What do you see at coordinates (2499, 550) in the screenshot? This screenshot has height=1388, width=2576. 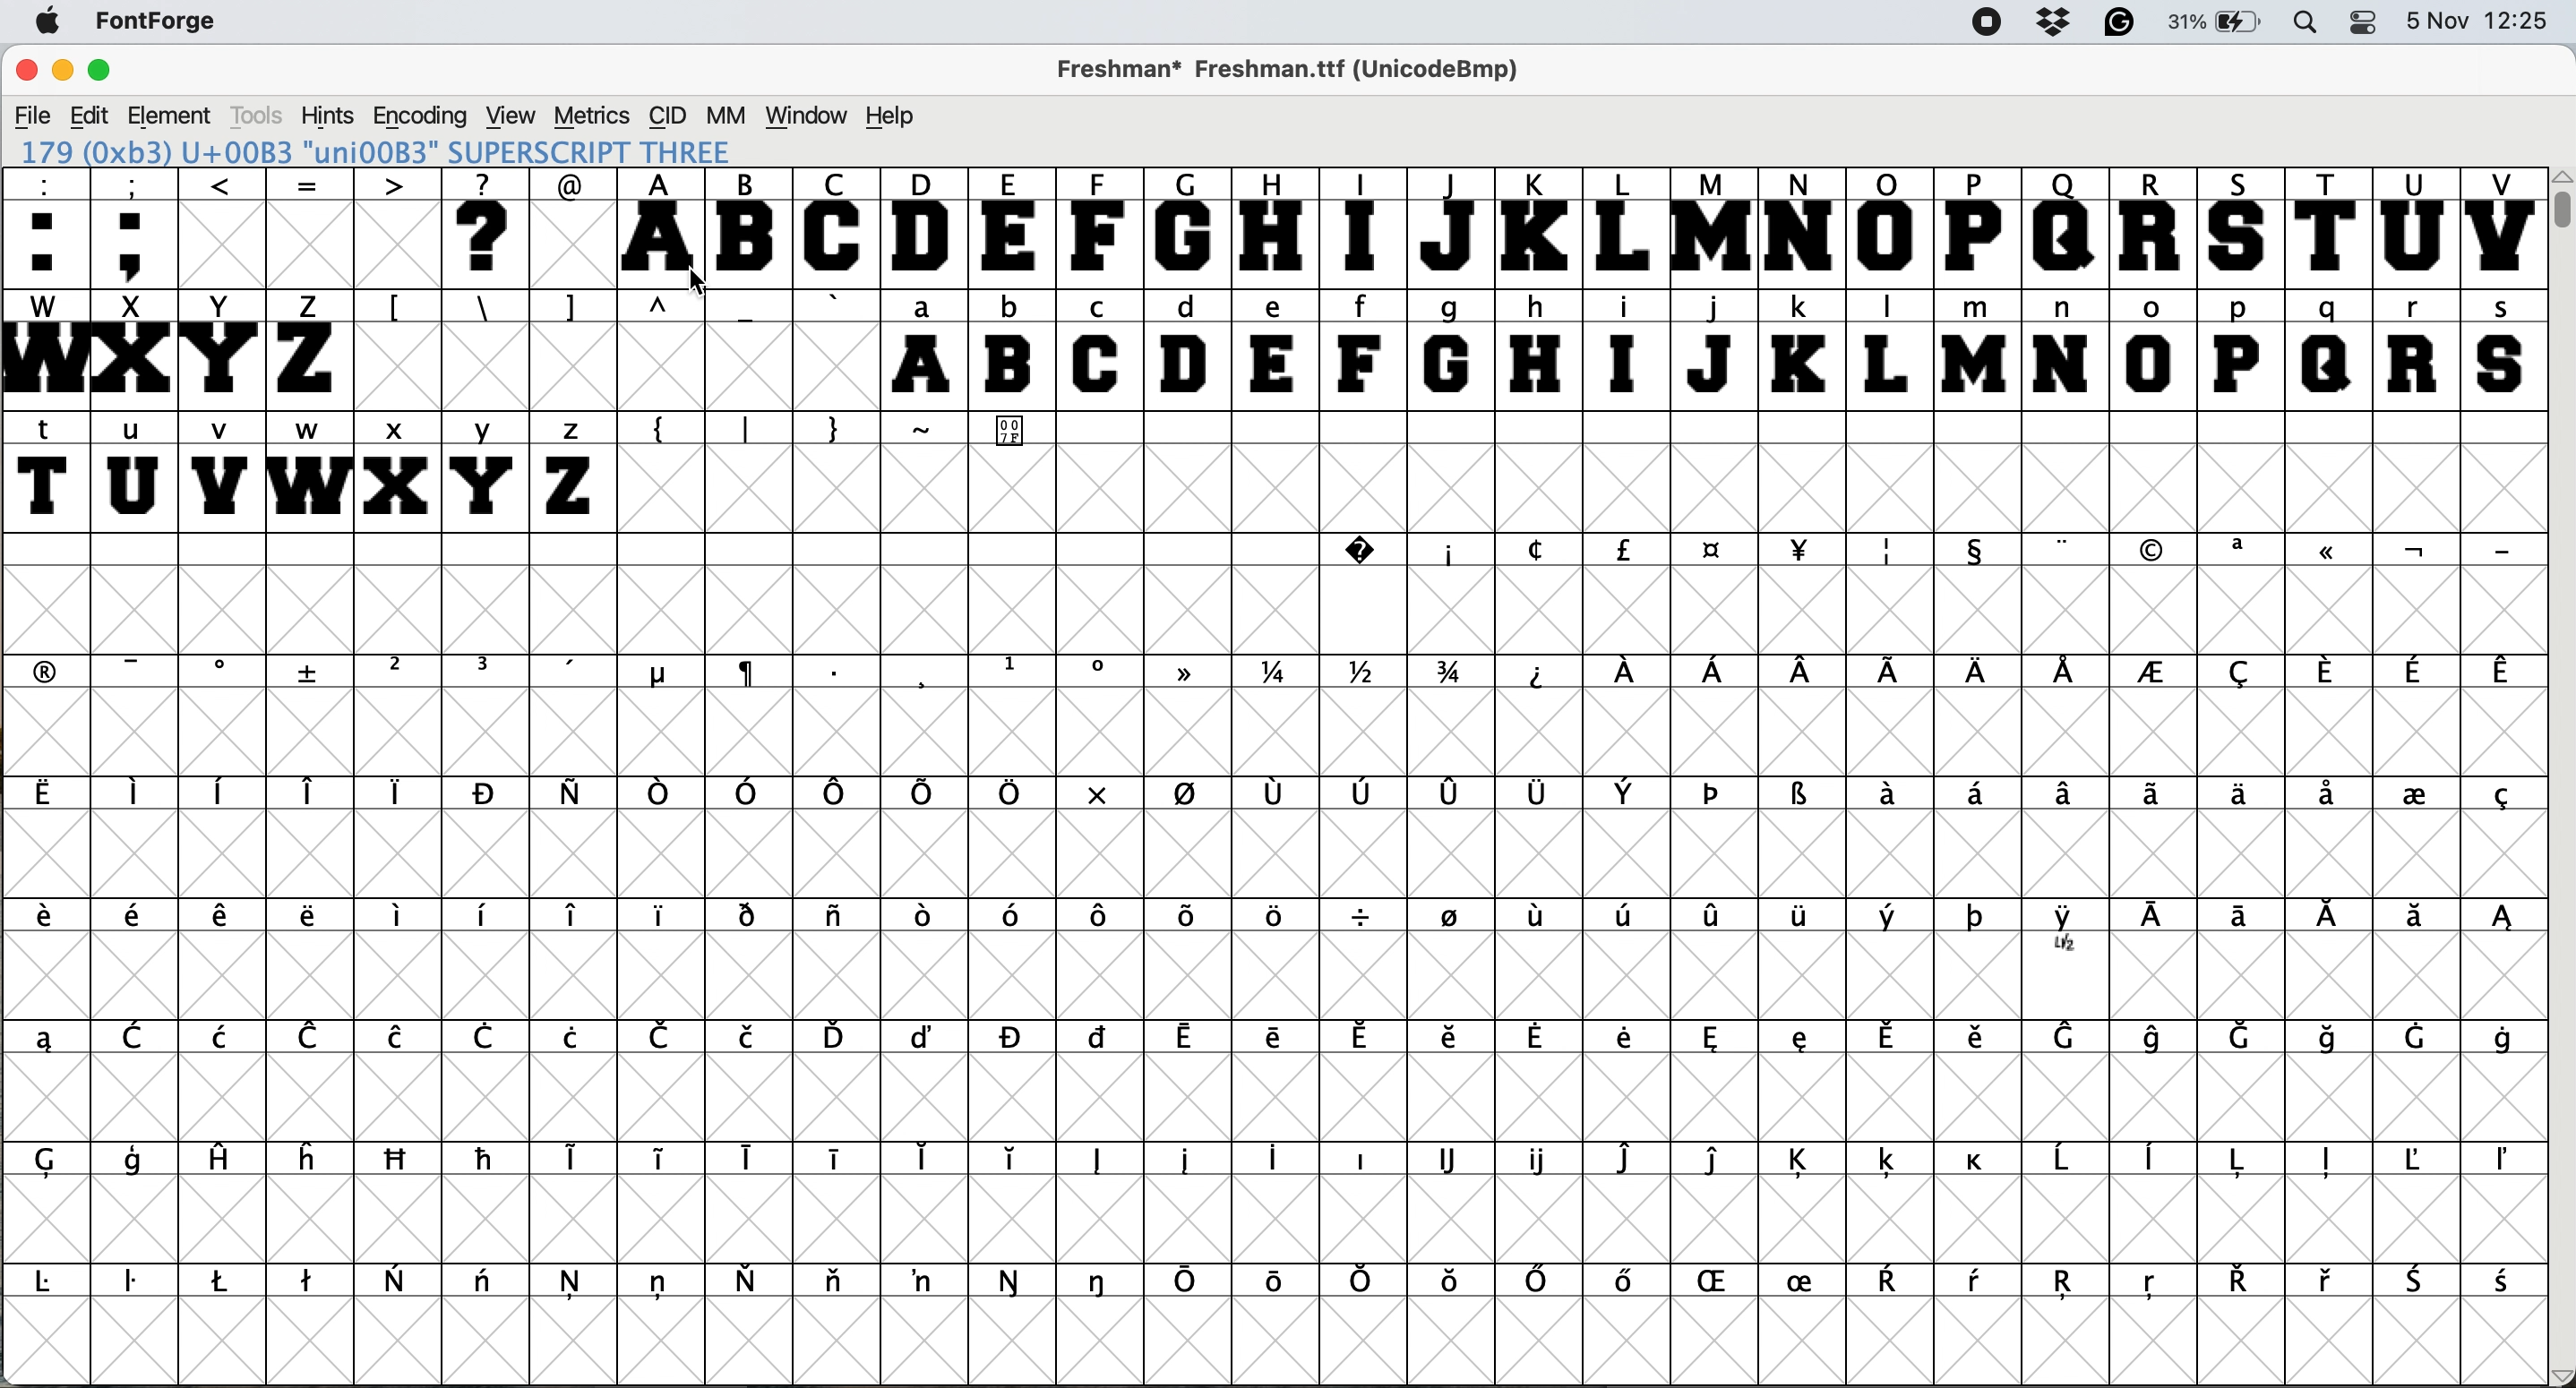 I see `symbol` at bounding box center [2499, 550].